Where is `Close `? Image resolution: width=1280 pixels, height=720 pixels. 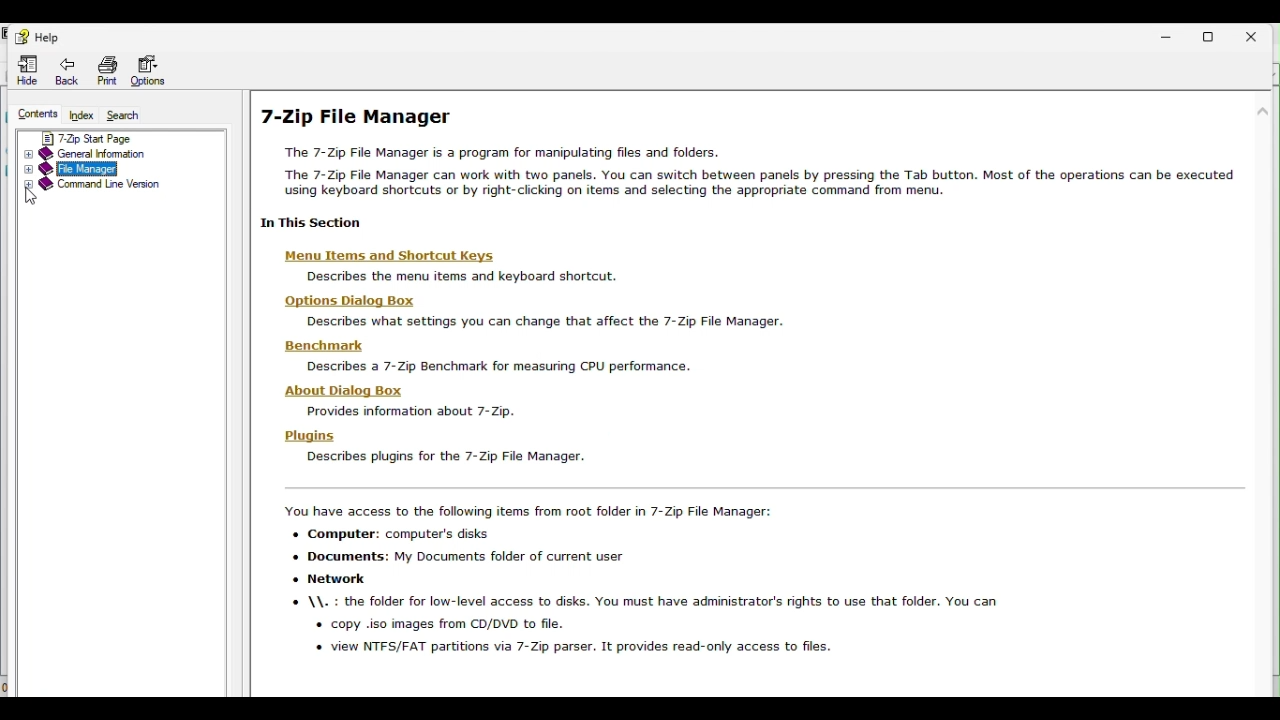
Close  is located at coordinates (1255, 36).